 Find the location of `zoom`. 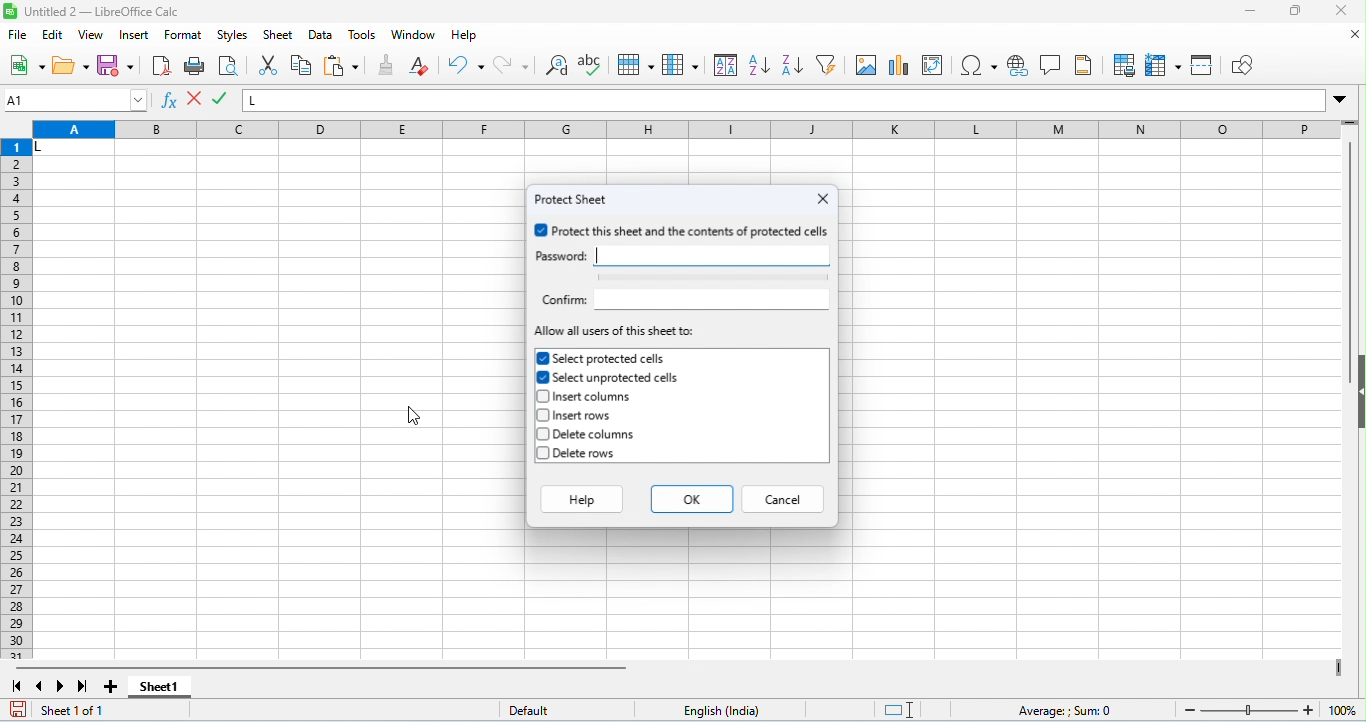

zoom is located at coordinates (1266, 708).